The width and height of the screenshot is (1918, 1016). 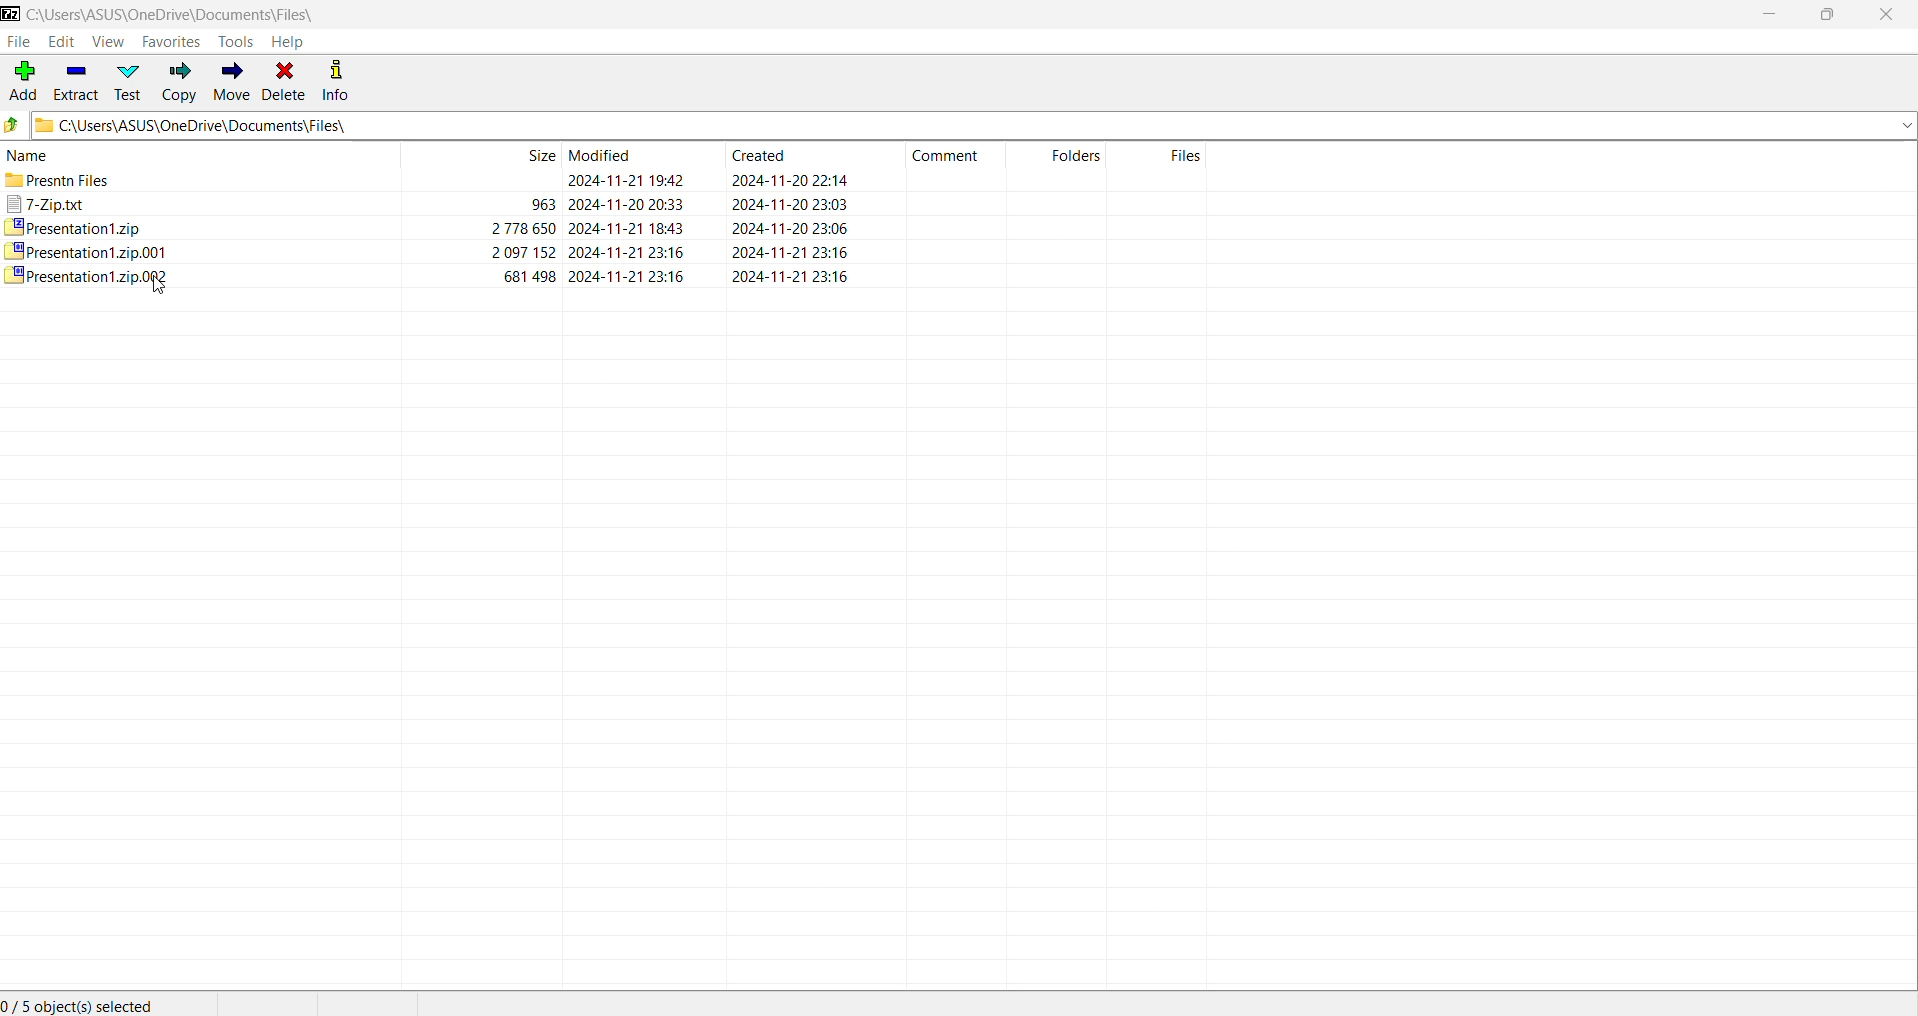 What do you see at coordinates (632, 278) in the screenshot?
I see `2024-11-21 23:16` at bounding box center [632, 278].